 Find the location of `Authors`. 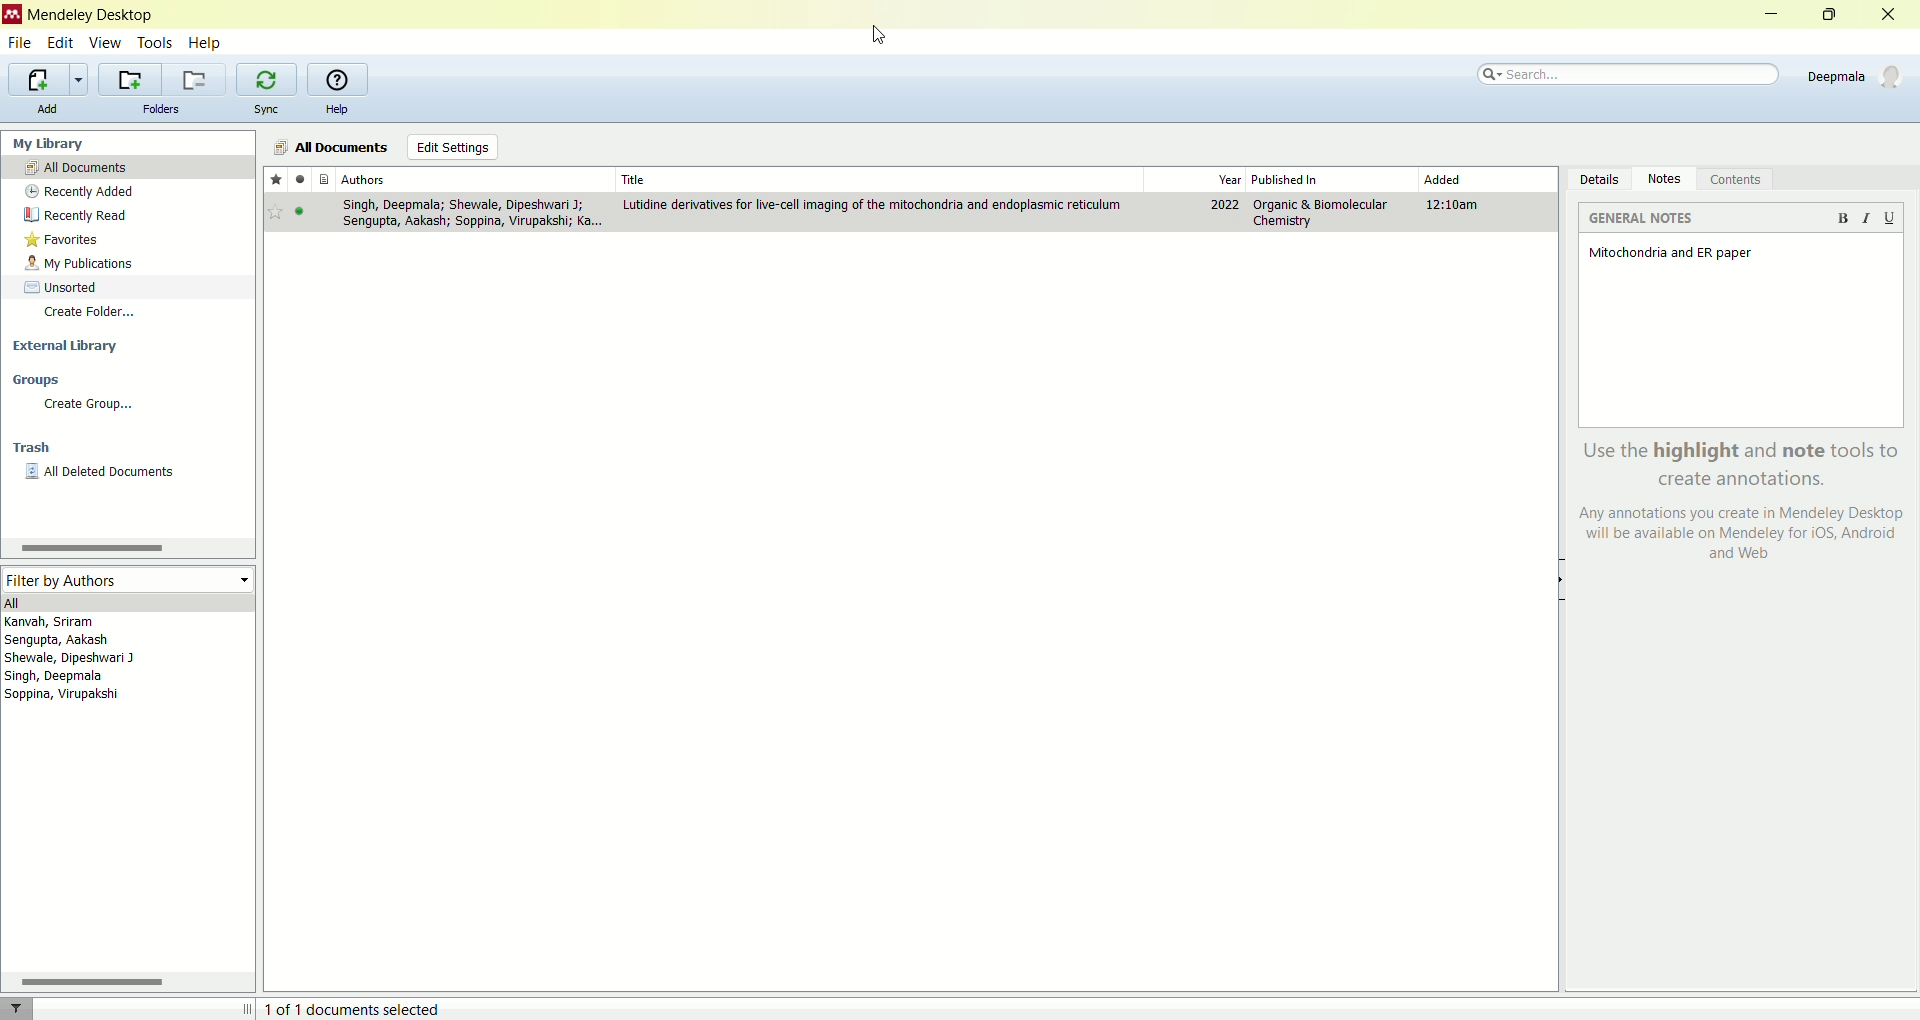

Authors is located at coordinates (473, 179).